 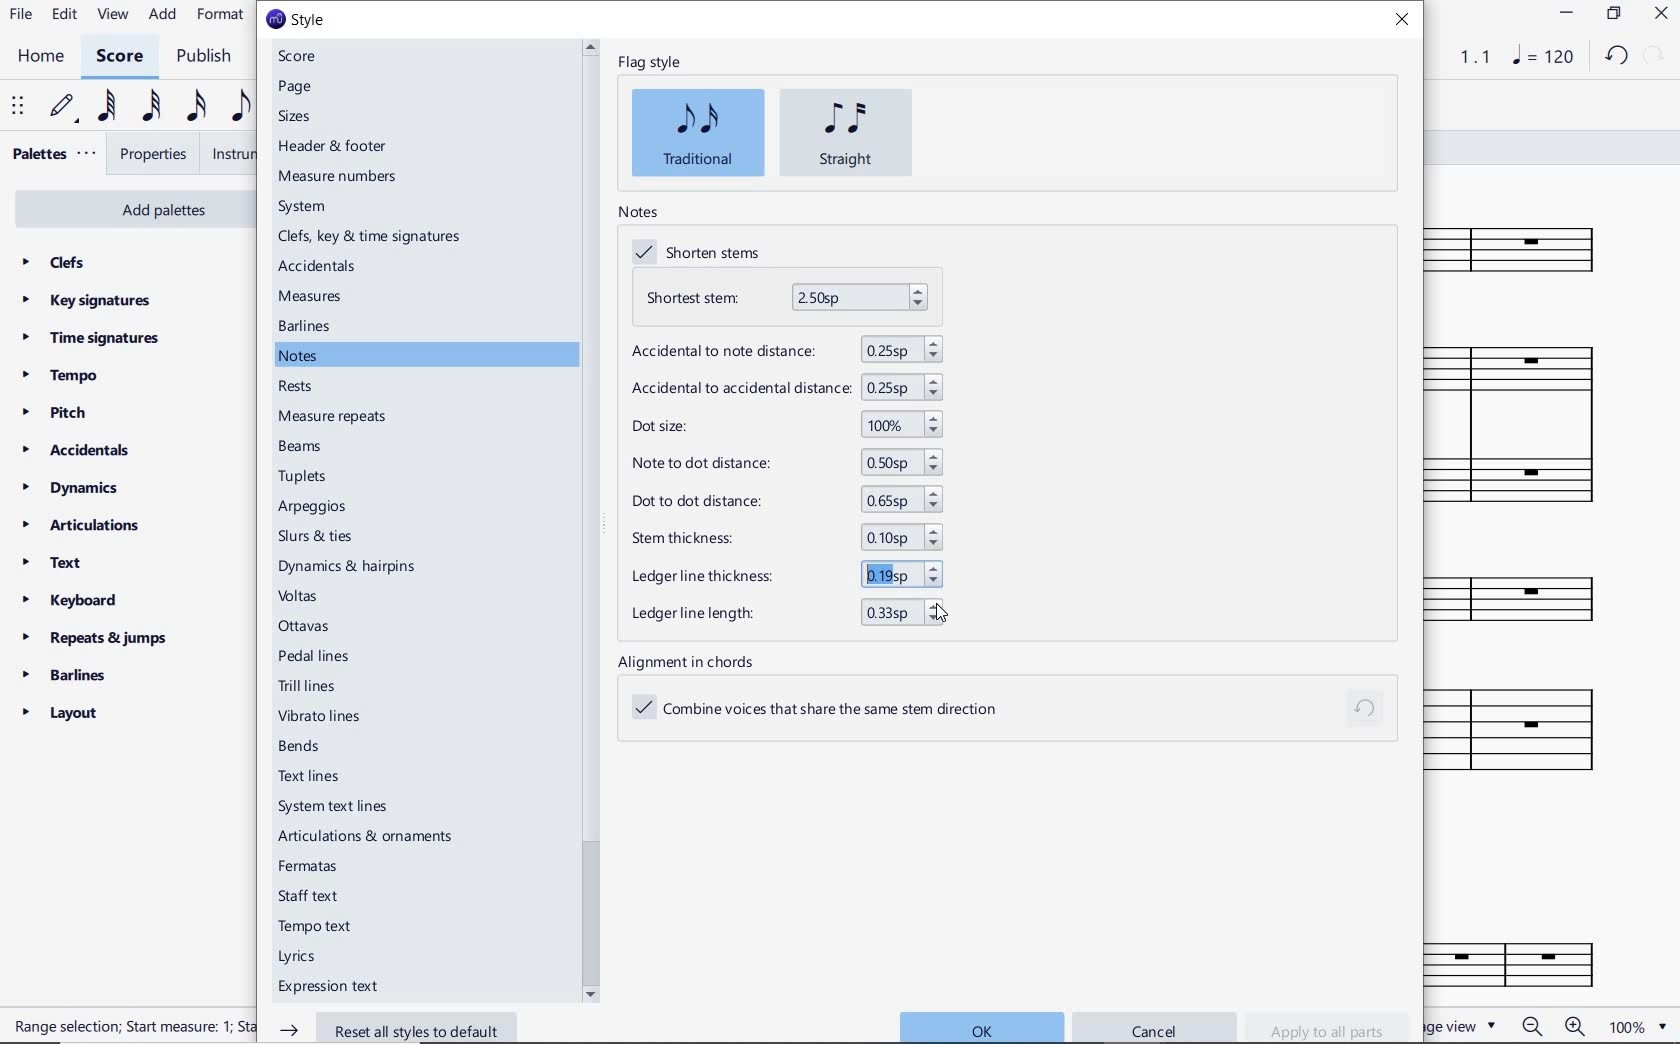 What do you see at coordinates (365, 834) in the screenshot?
I see `articulations & ornaments` at bounding box center [365, 834].